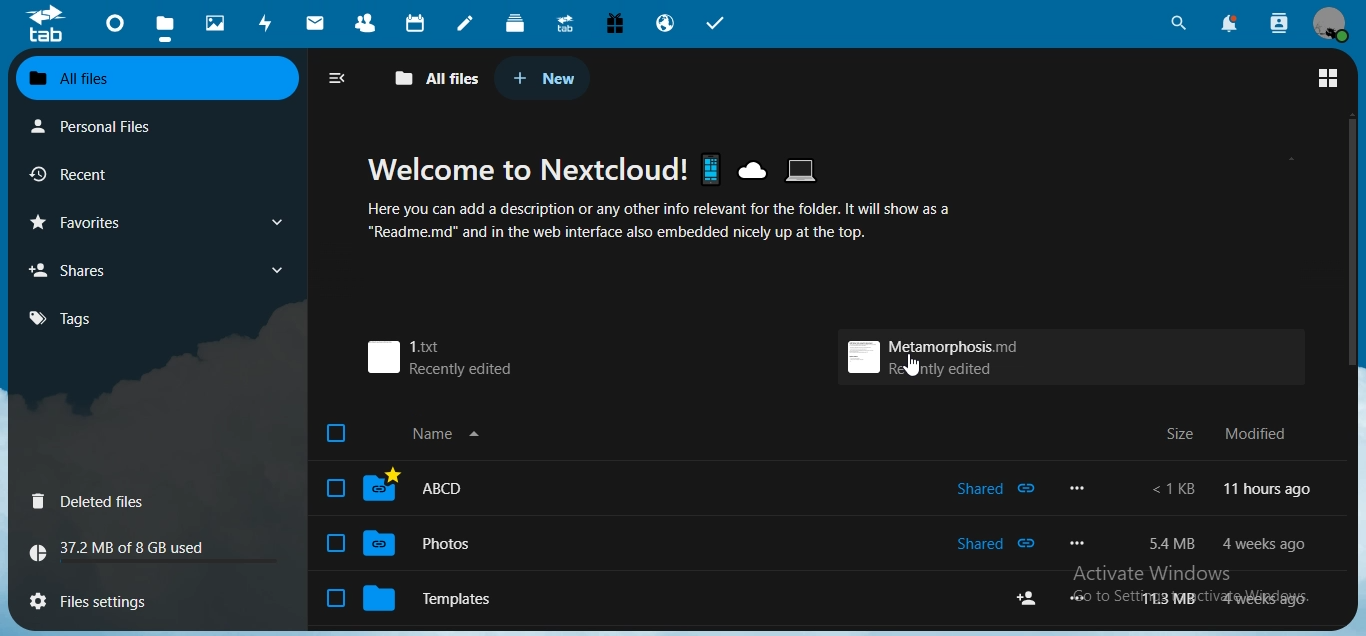 This screenshot has width=1366, height=636. Describe the element at coordinates (219, 23) in the screenshot. I see `photos` at that location.